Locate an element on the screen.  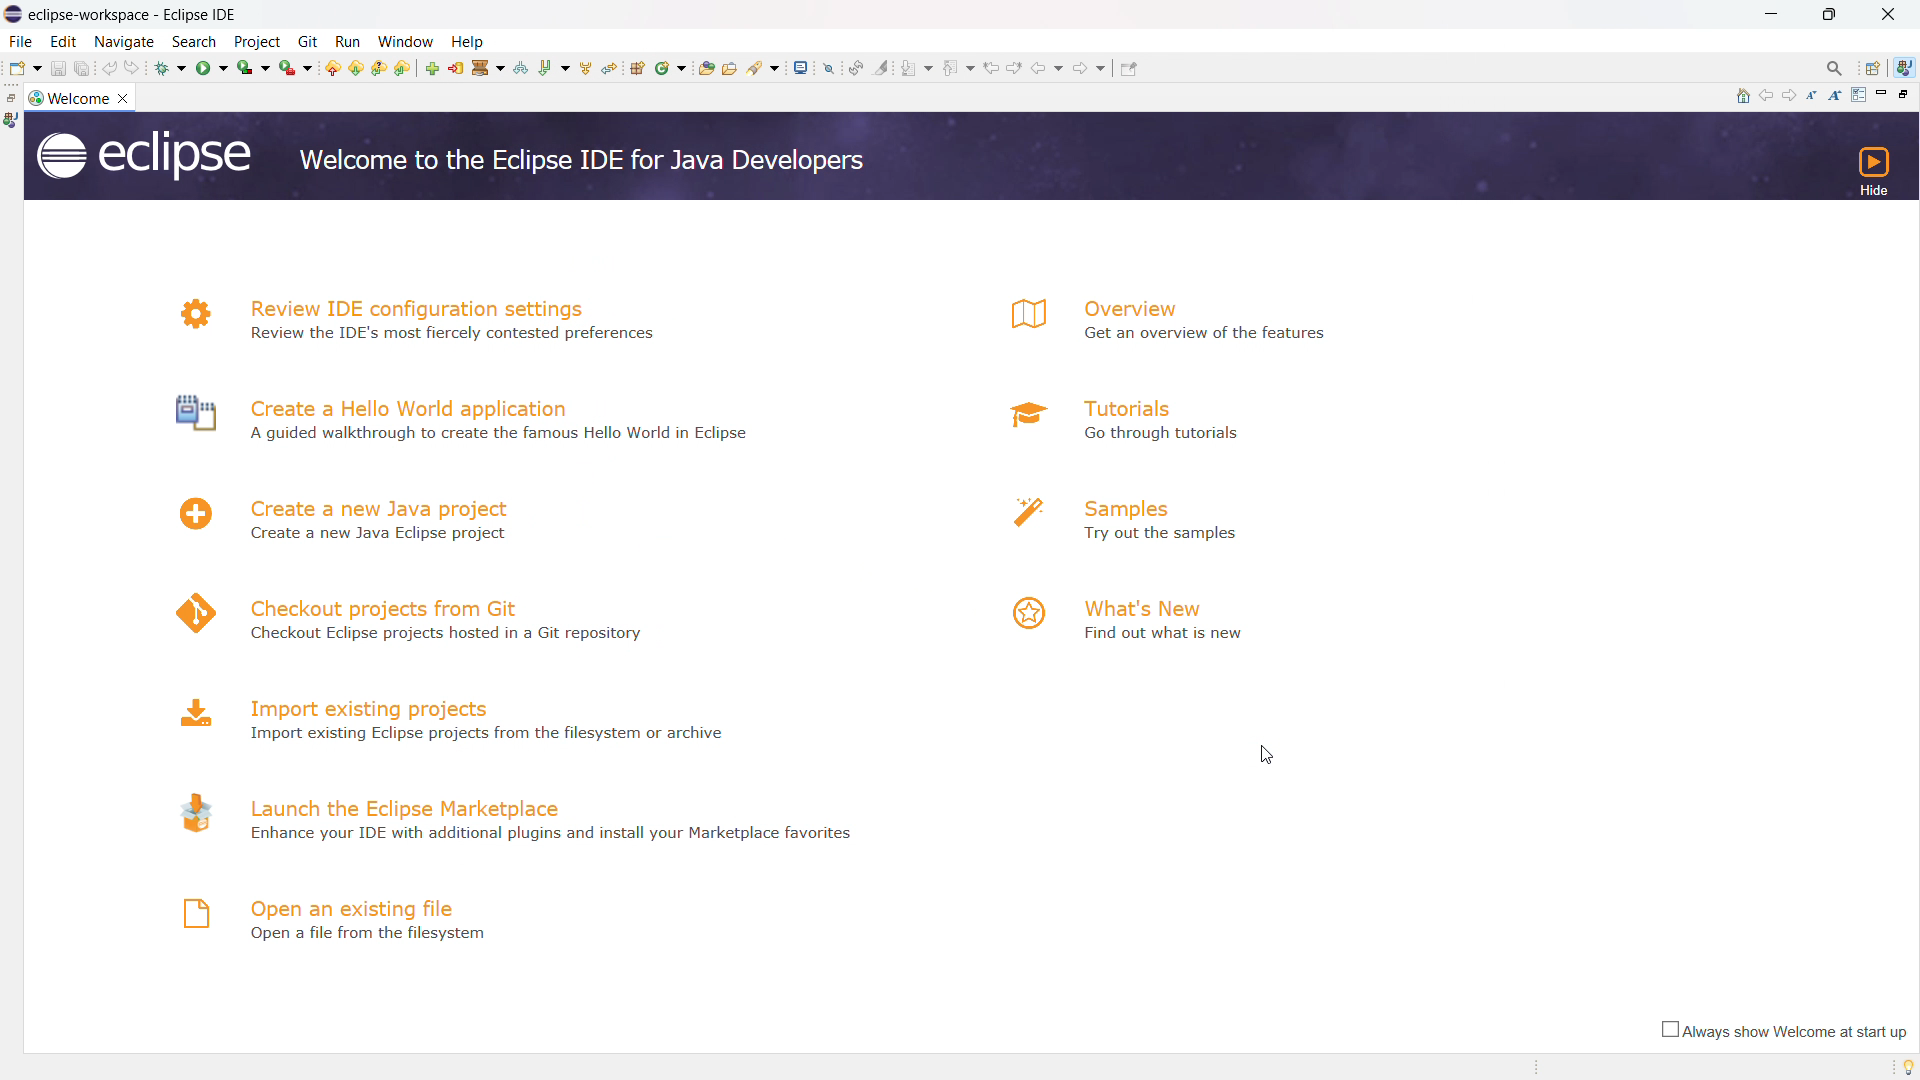
push current branch to upstream if configured or start push branch wizard is located at coordinates (332, 67).